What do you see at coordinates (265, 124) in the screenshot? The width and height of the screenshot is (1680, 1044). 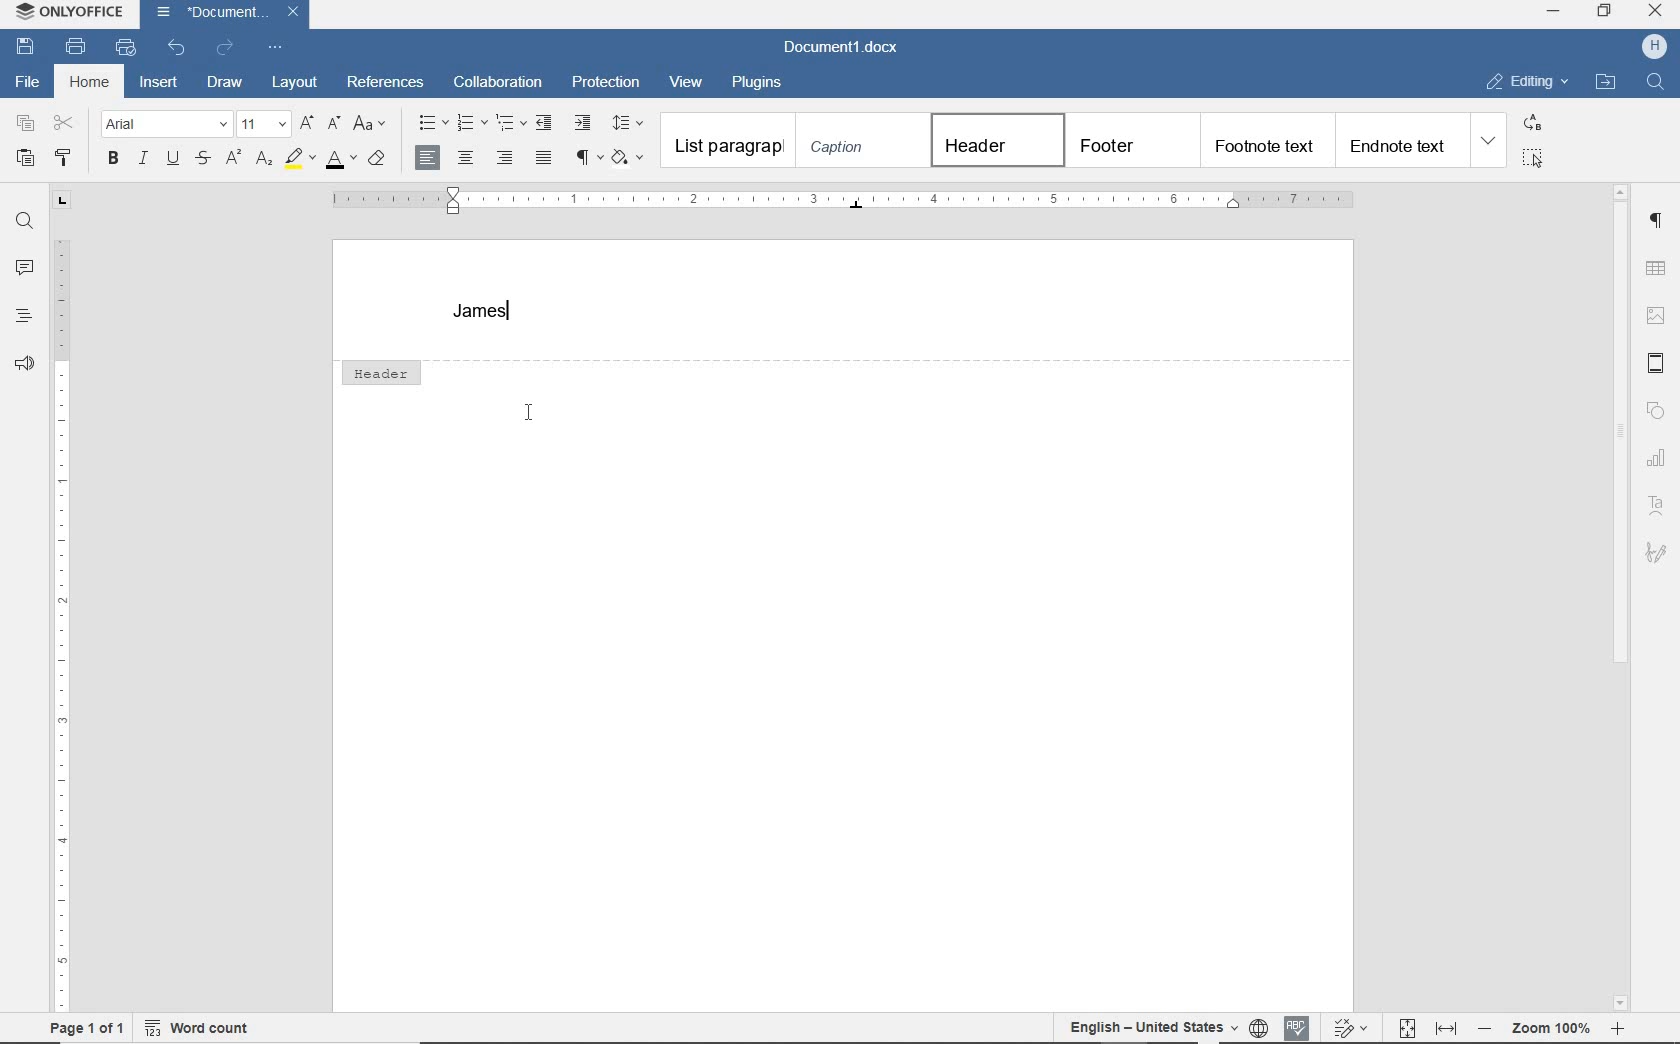 I see `font size` at bounding box center [265, 124].